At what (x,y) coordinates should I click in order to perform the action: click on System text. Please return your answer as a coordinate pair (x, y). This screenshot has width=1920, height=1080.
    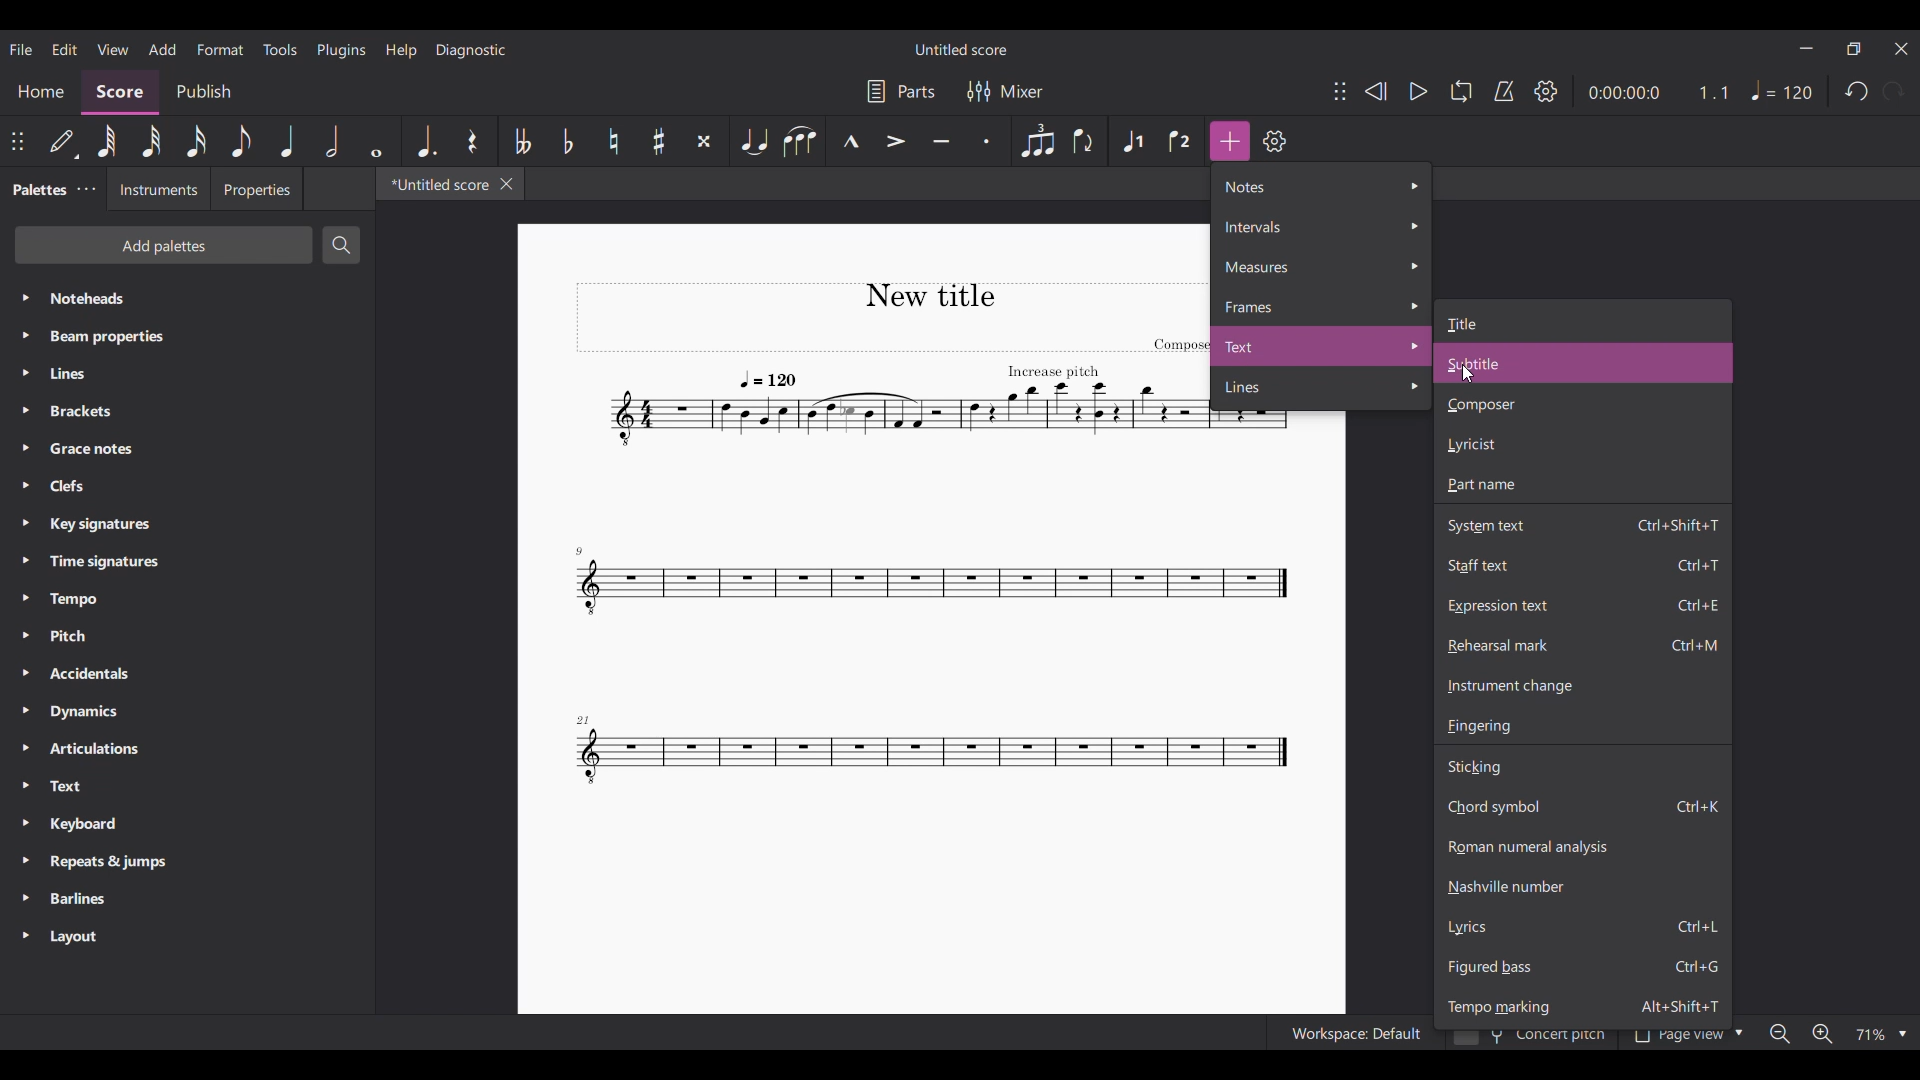
    Looking at the image, I should click on (1583, 524).